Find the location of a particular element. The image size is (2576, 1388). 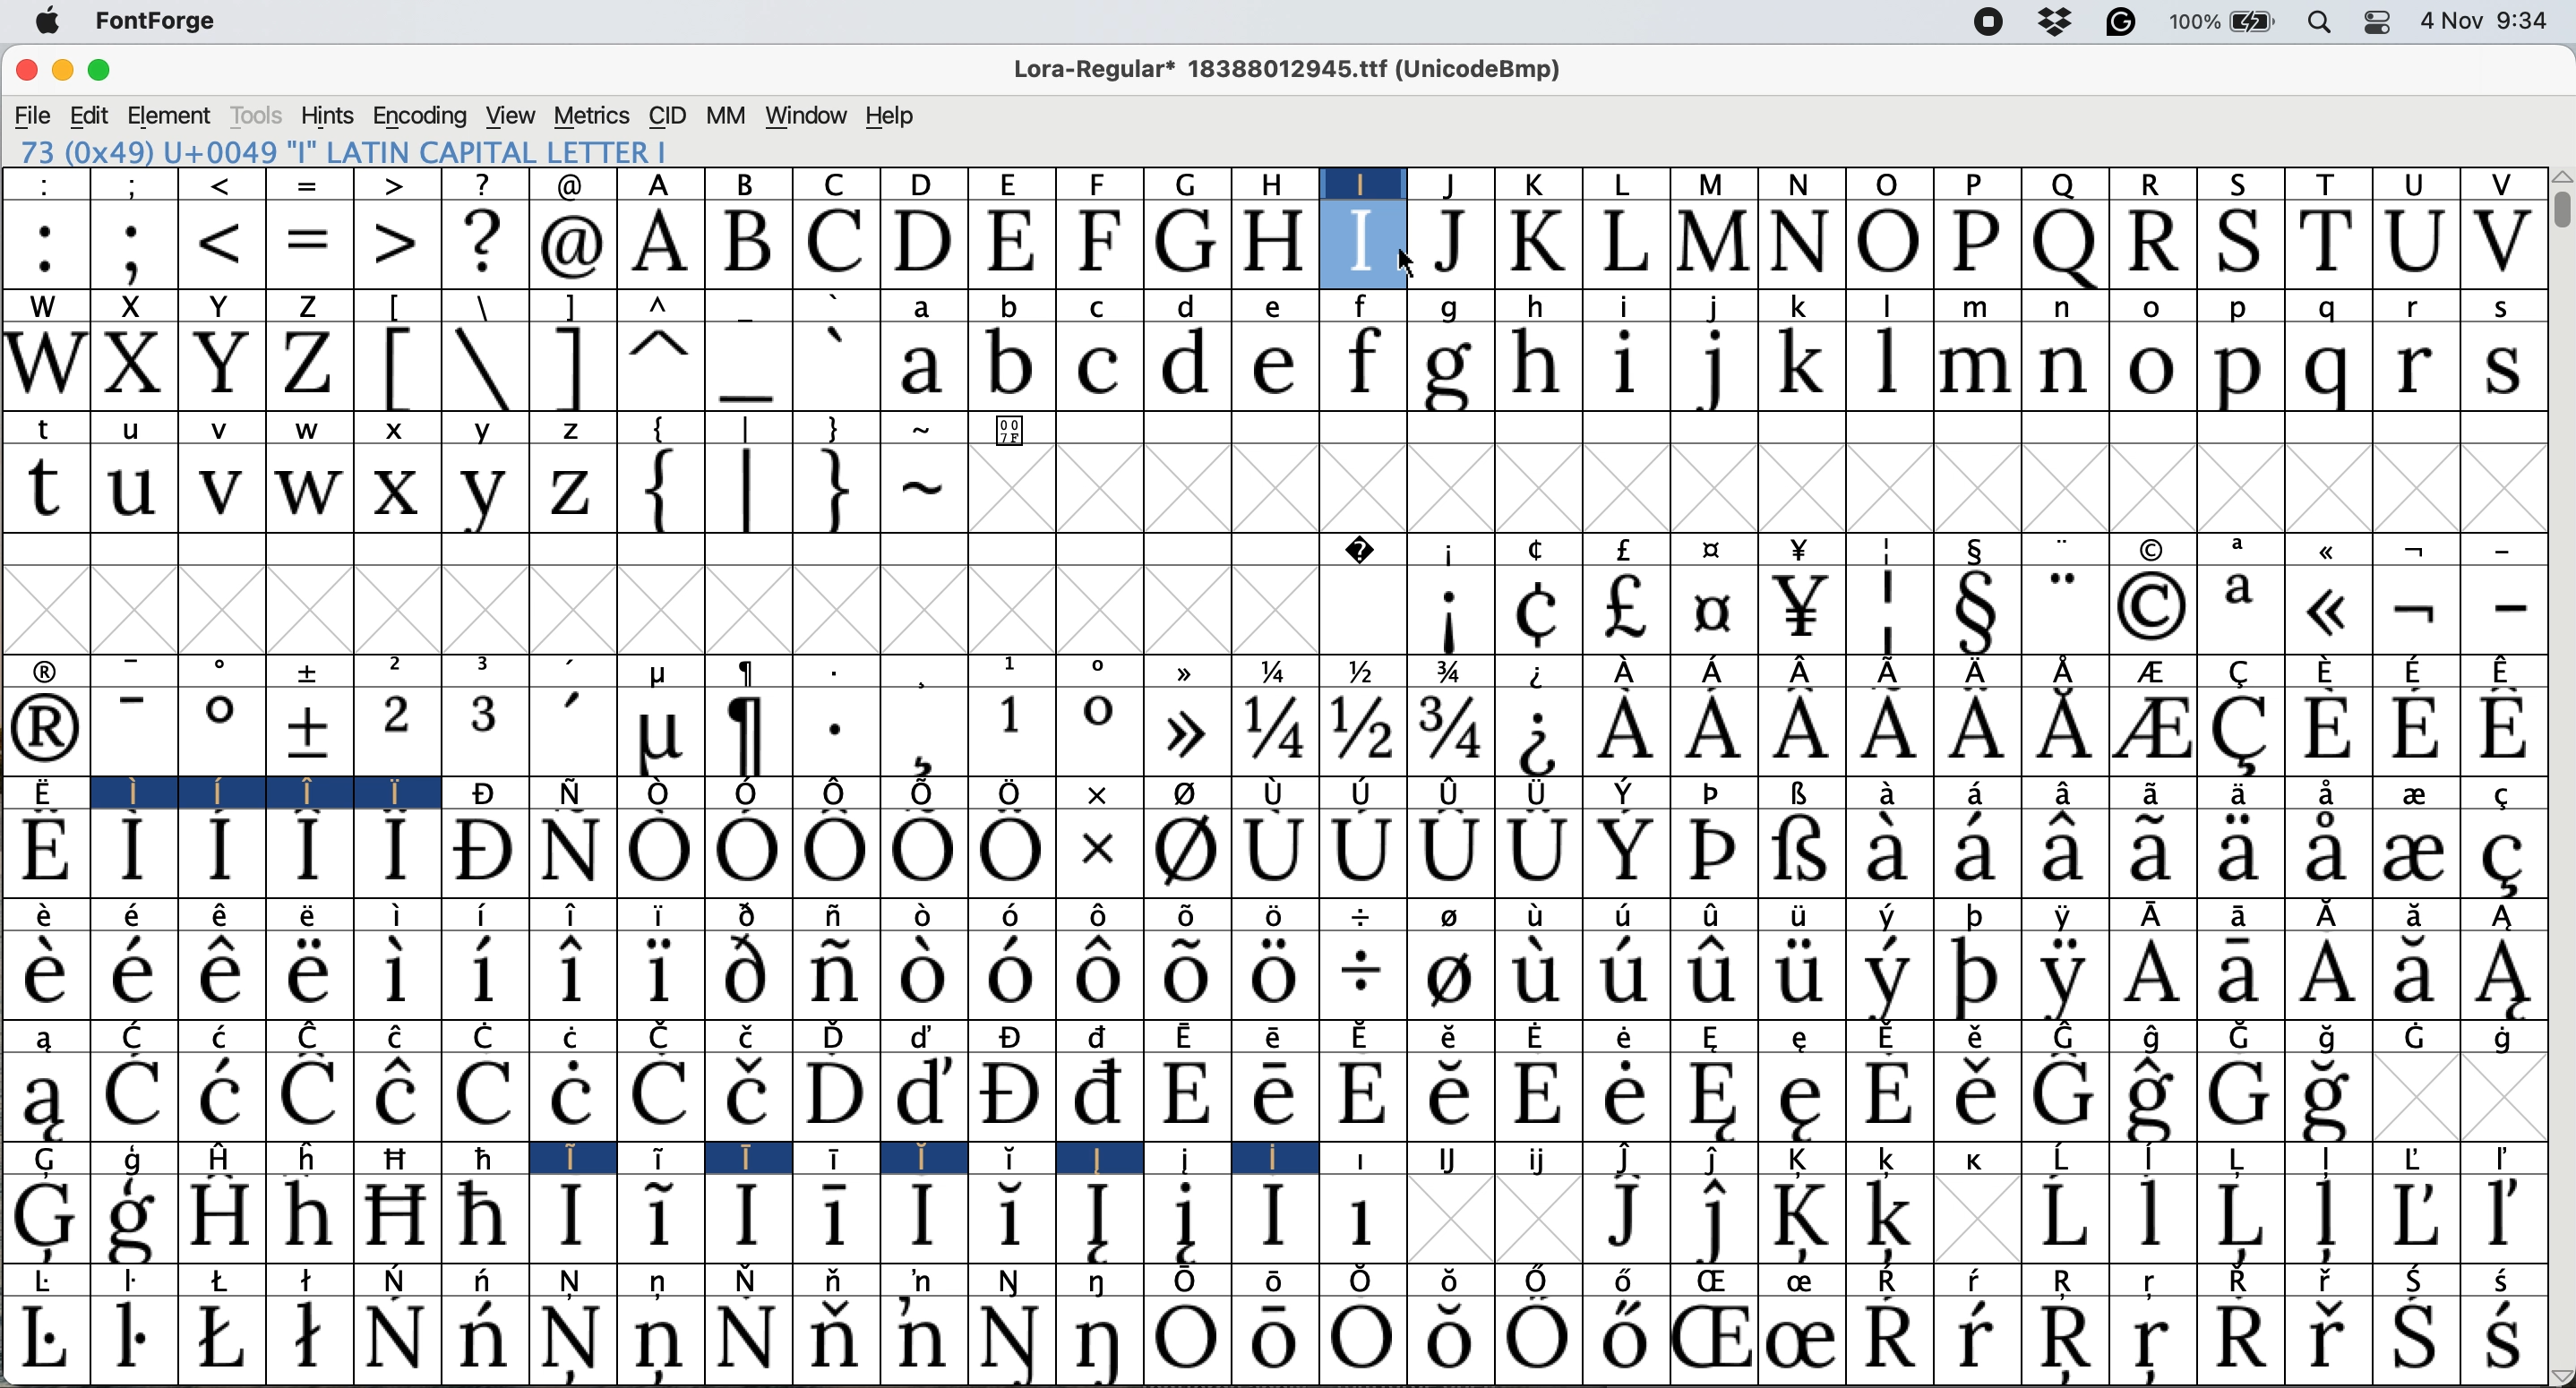

symbol is located at coordinates (928, 794).